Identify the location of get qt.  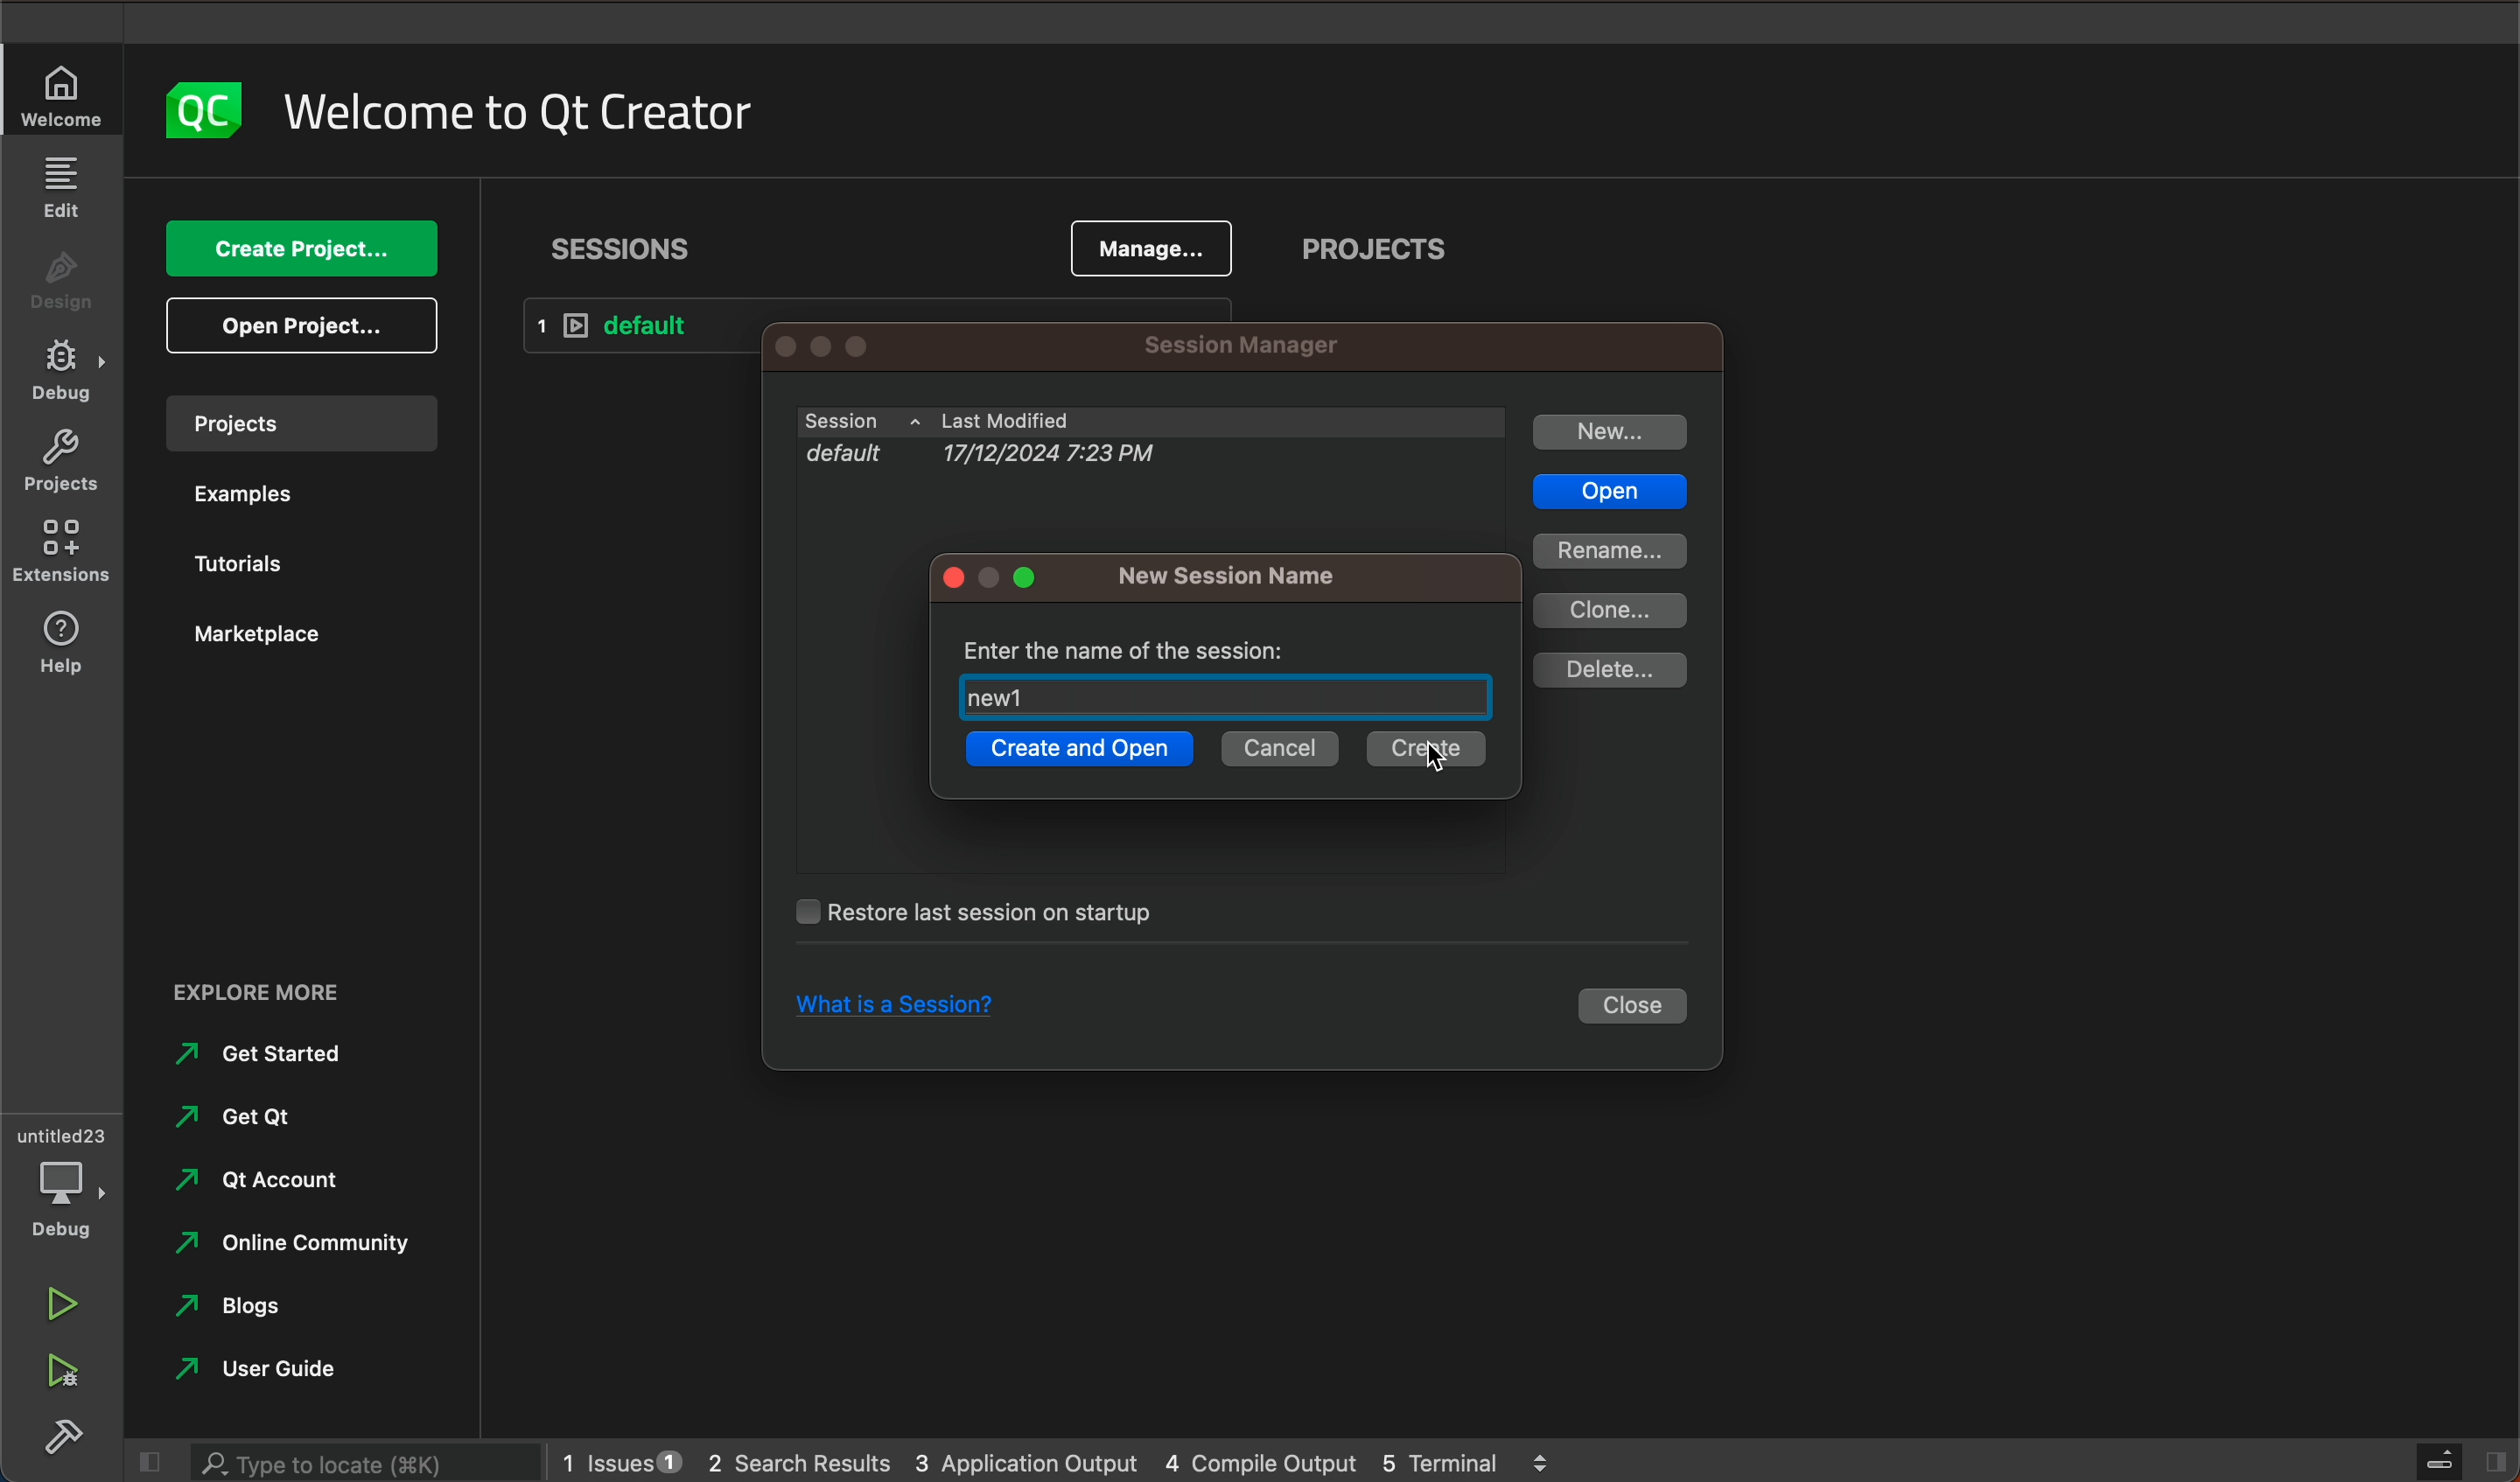
(240, 1117).